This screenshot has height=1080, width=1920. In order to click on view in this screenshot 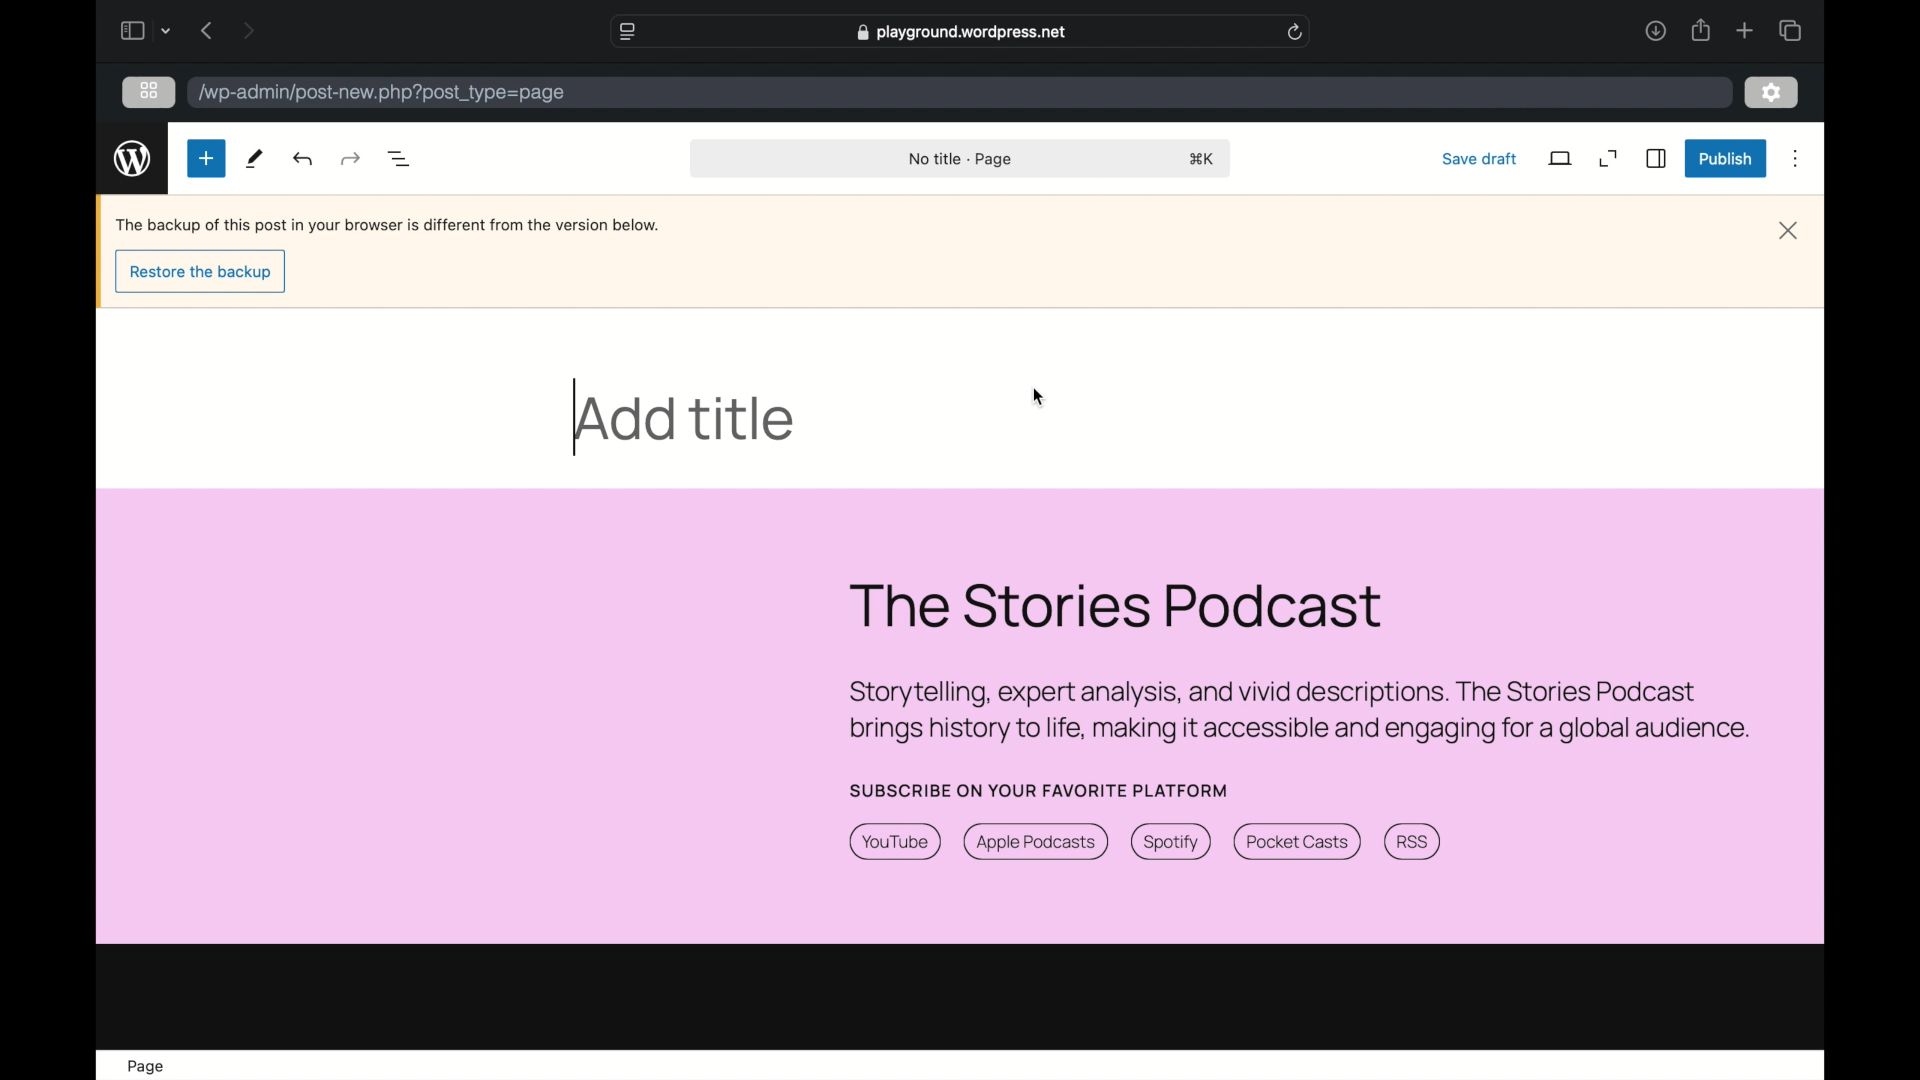, I will do `click(1562, 158)`.